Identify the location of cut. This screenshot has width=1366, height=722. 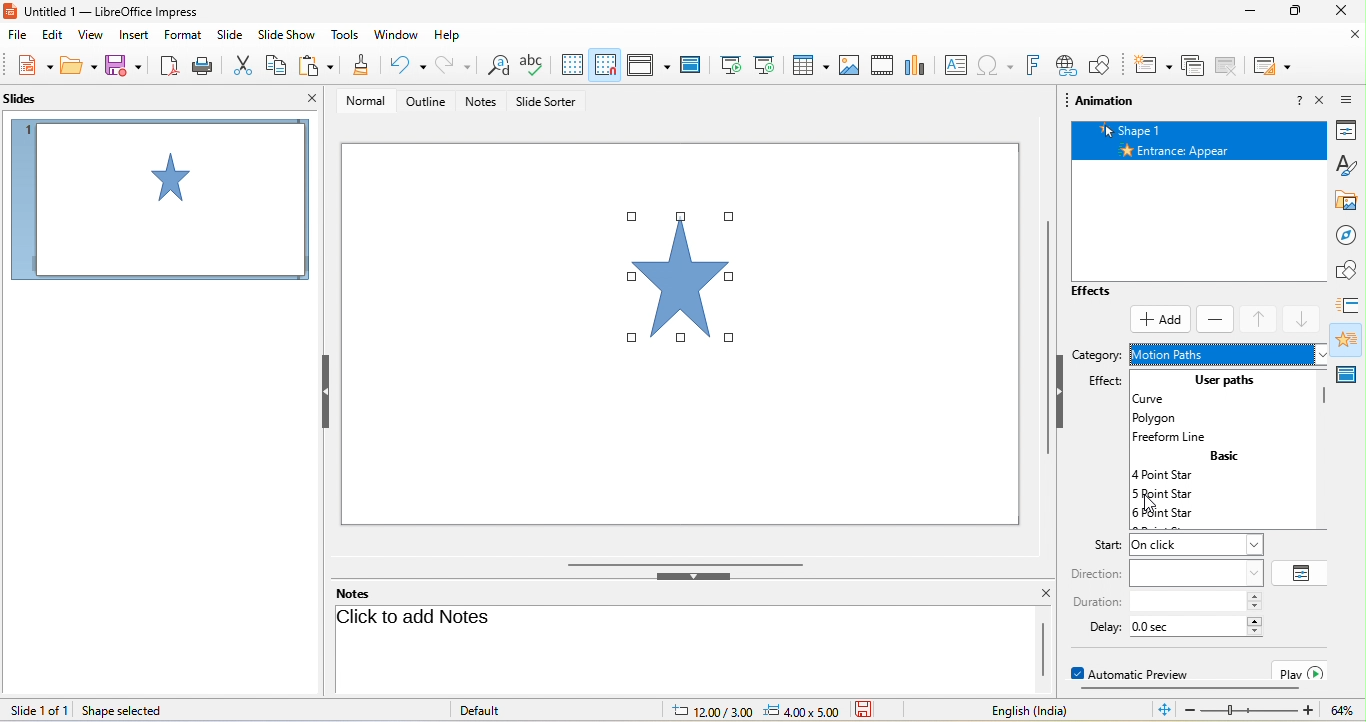
(244, 65).